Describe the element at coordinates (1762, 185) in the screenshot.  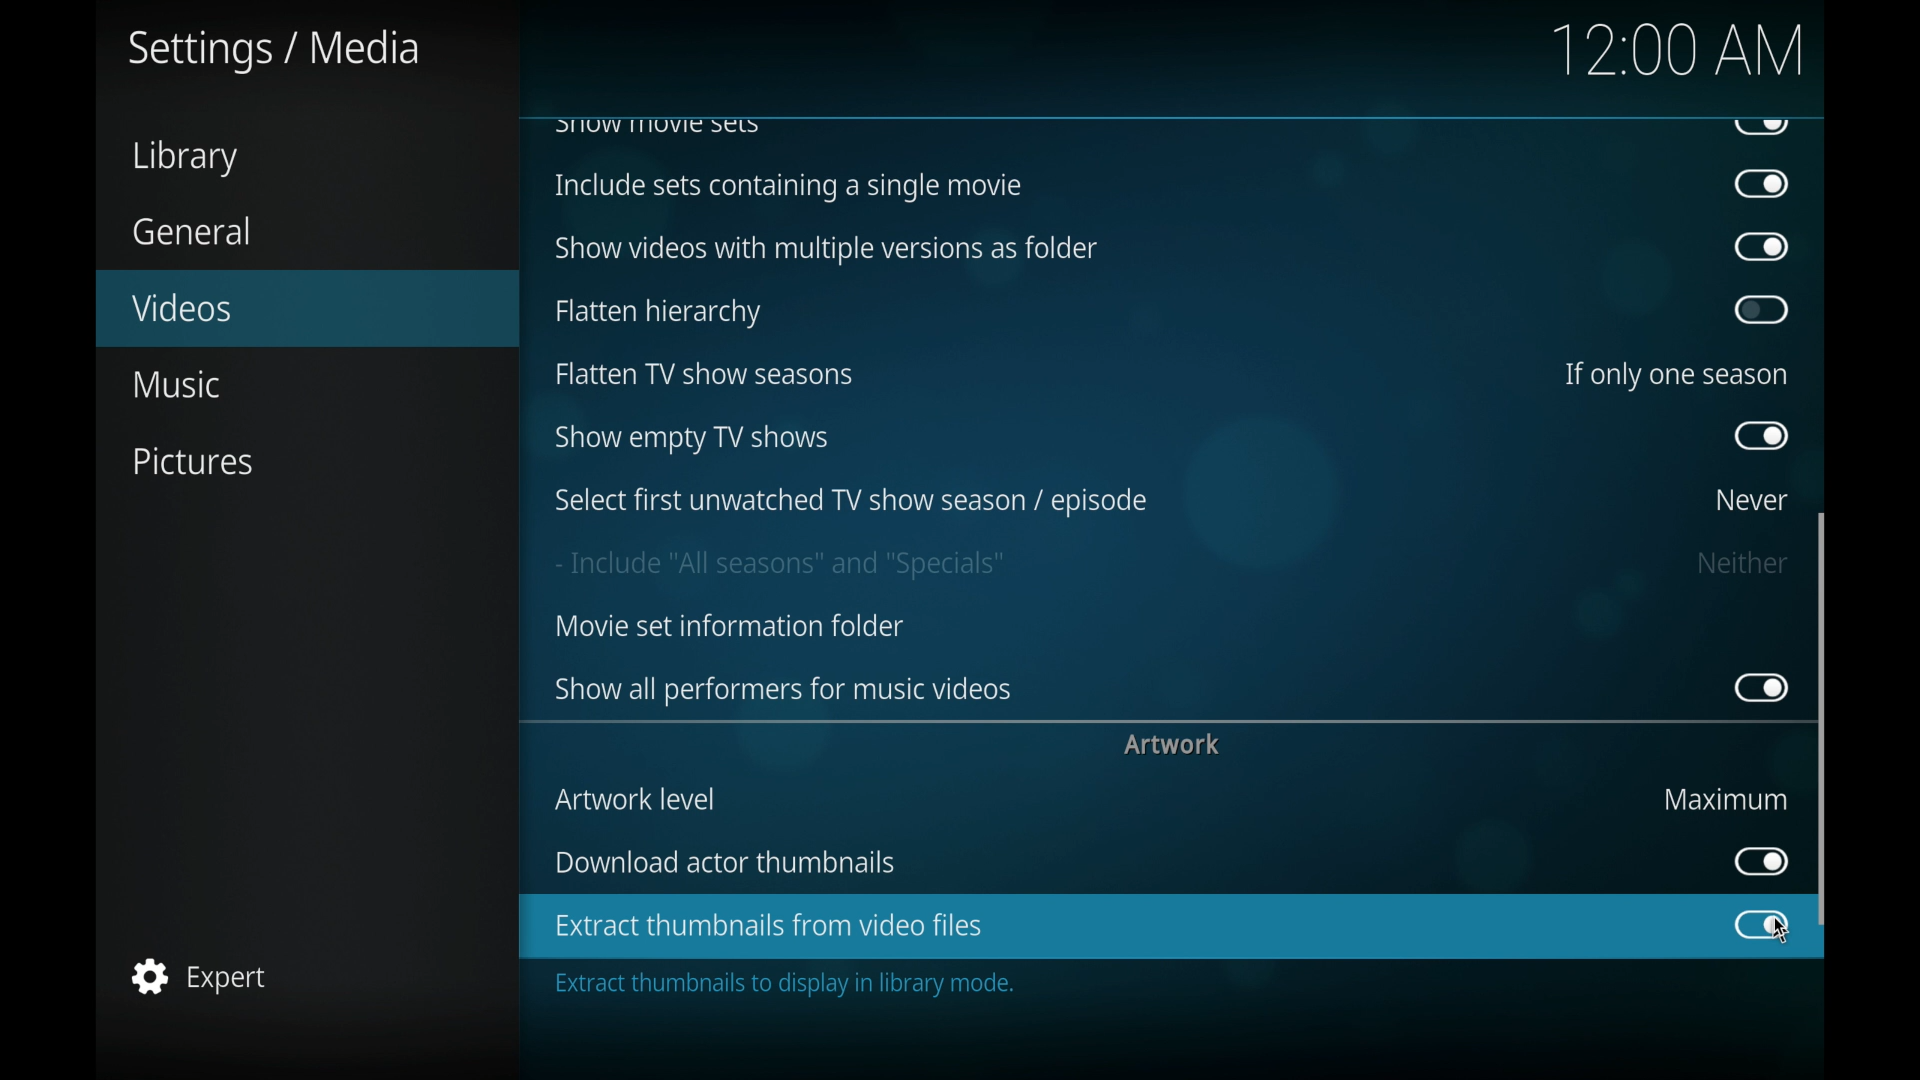
I see `toggle button` at that location.